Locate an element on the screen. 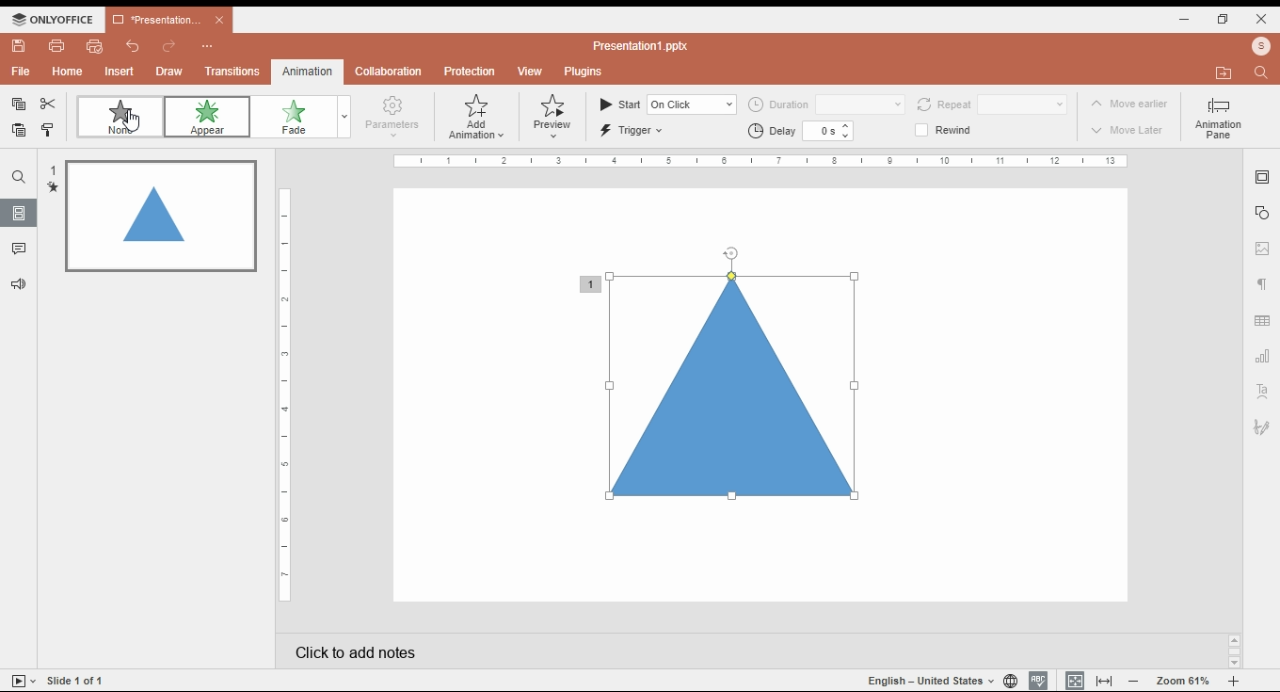 This screenshot has height=692, width=1280. slide is located at coordinates (81, 680).